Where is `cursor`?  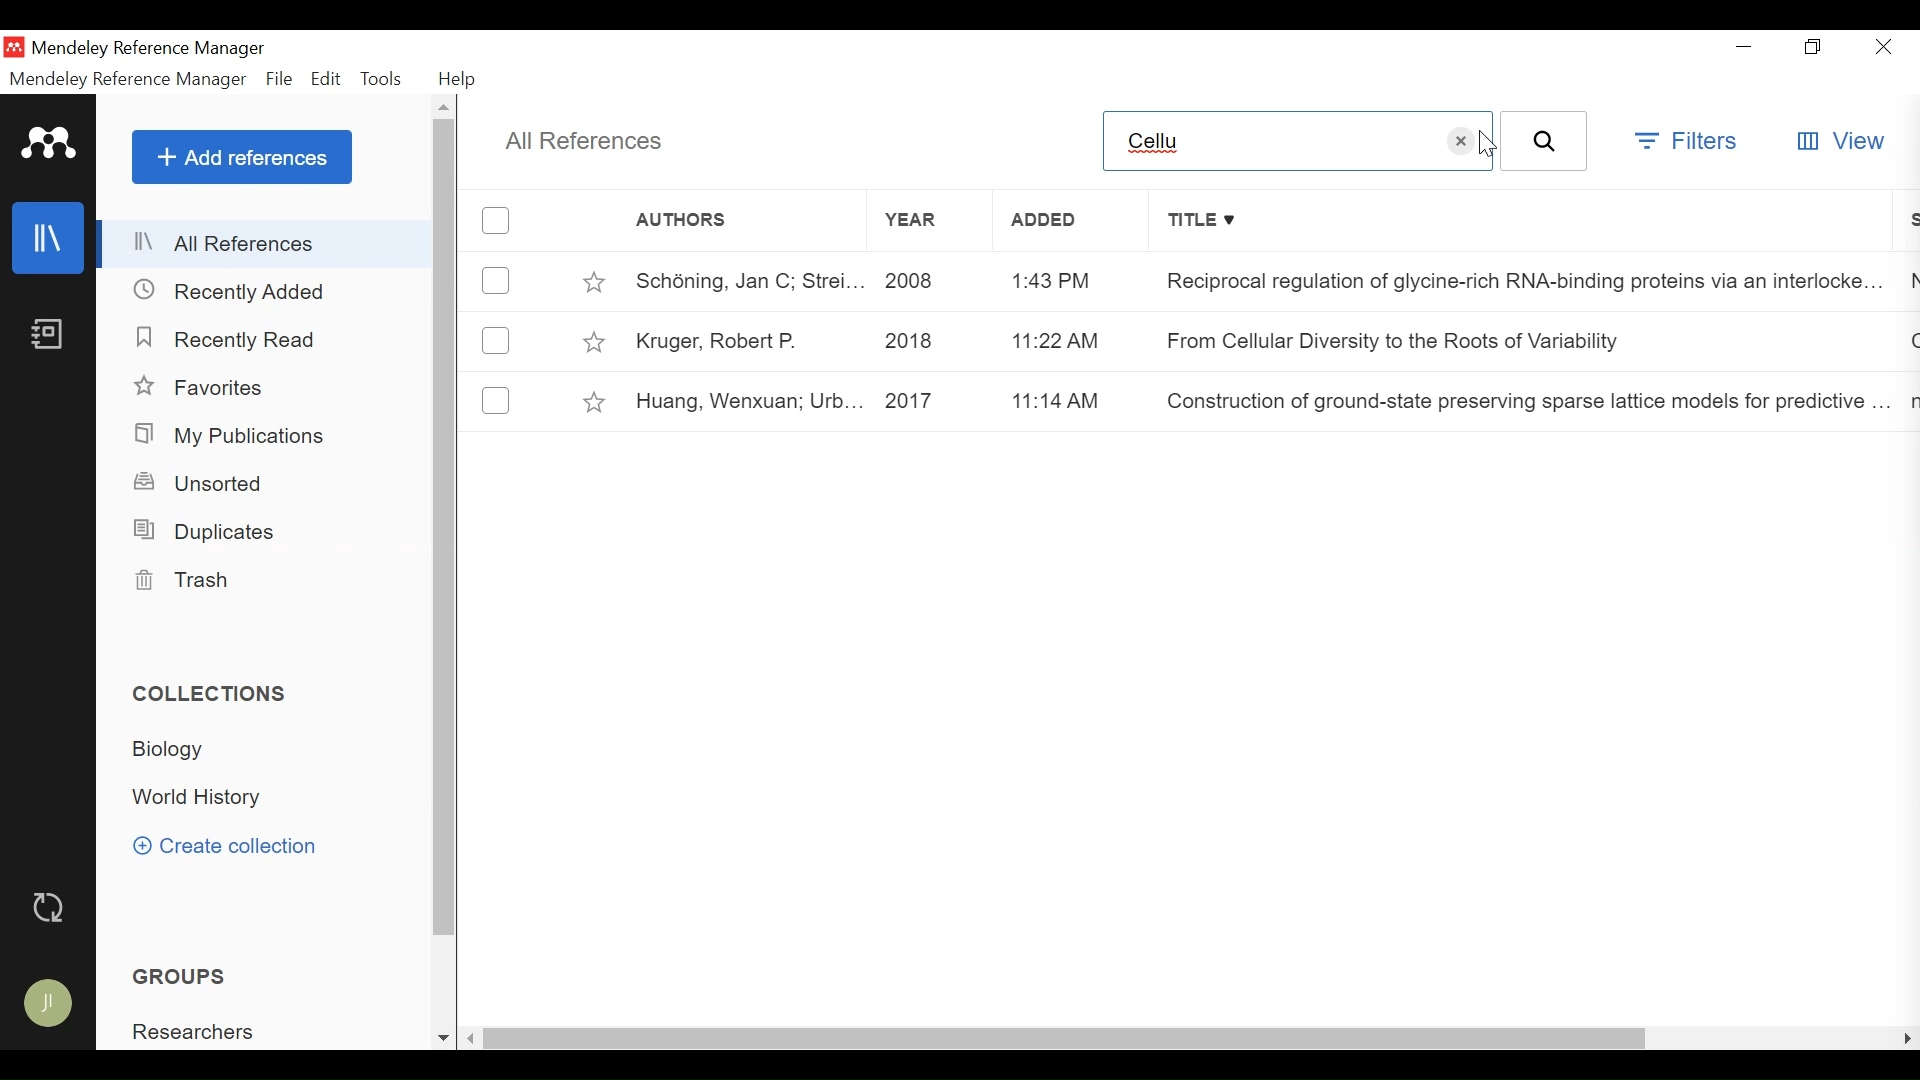 cursor is located at coordinates (1489, 142).